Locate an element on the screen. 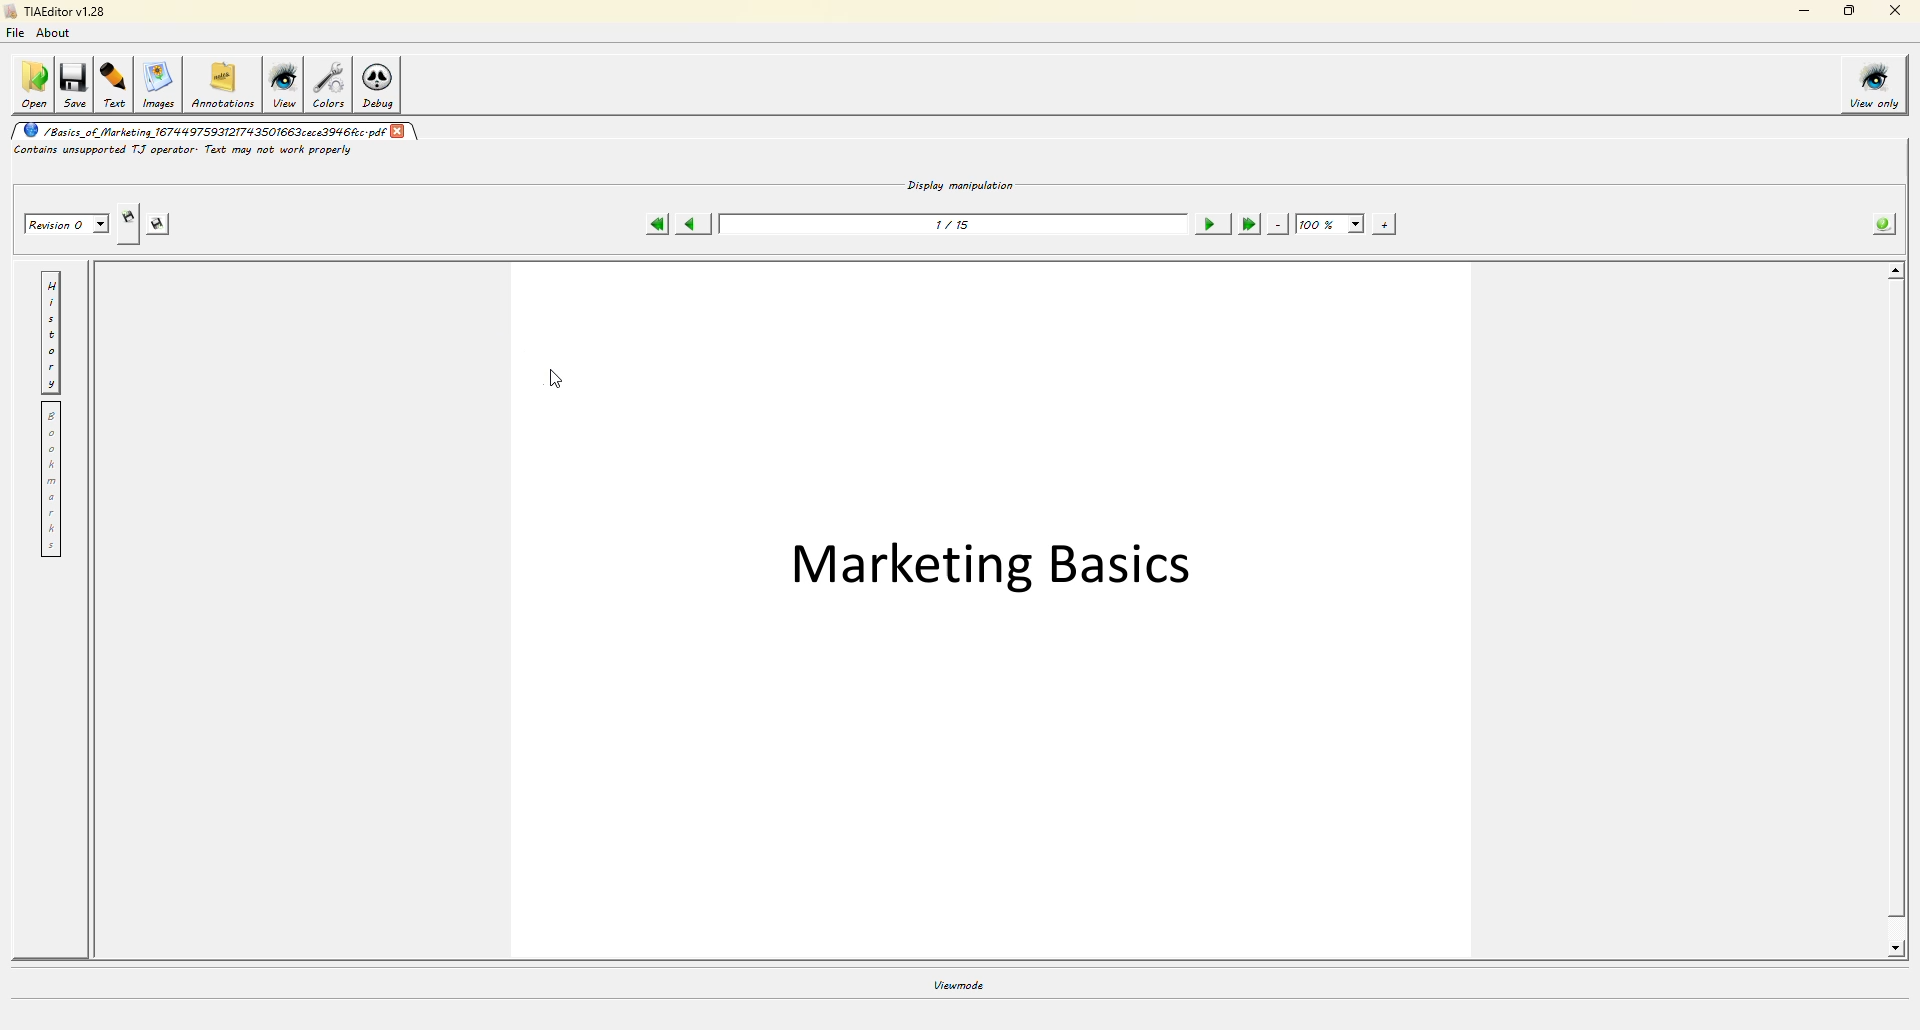 This screenshot has width=1920, height=1030. about is located at coordinates (53, 33).